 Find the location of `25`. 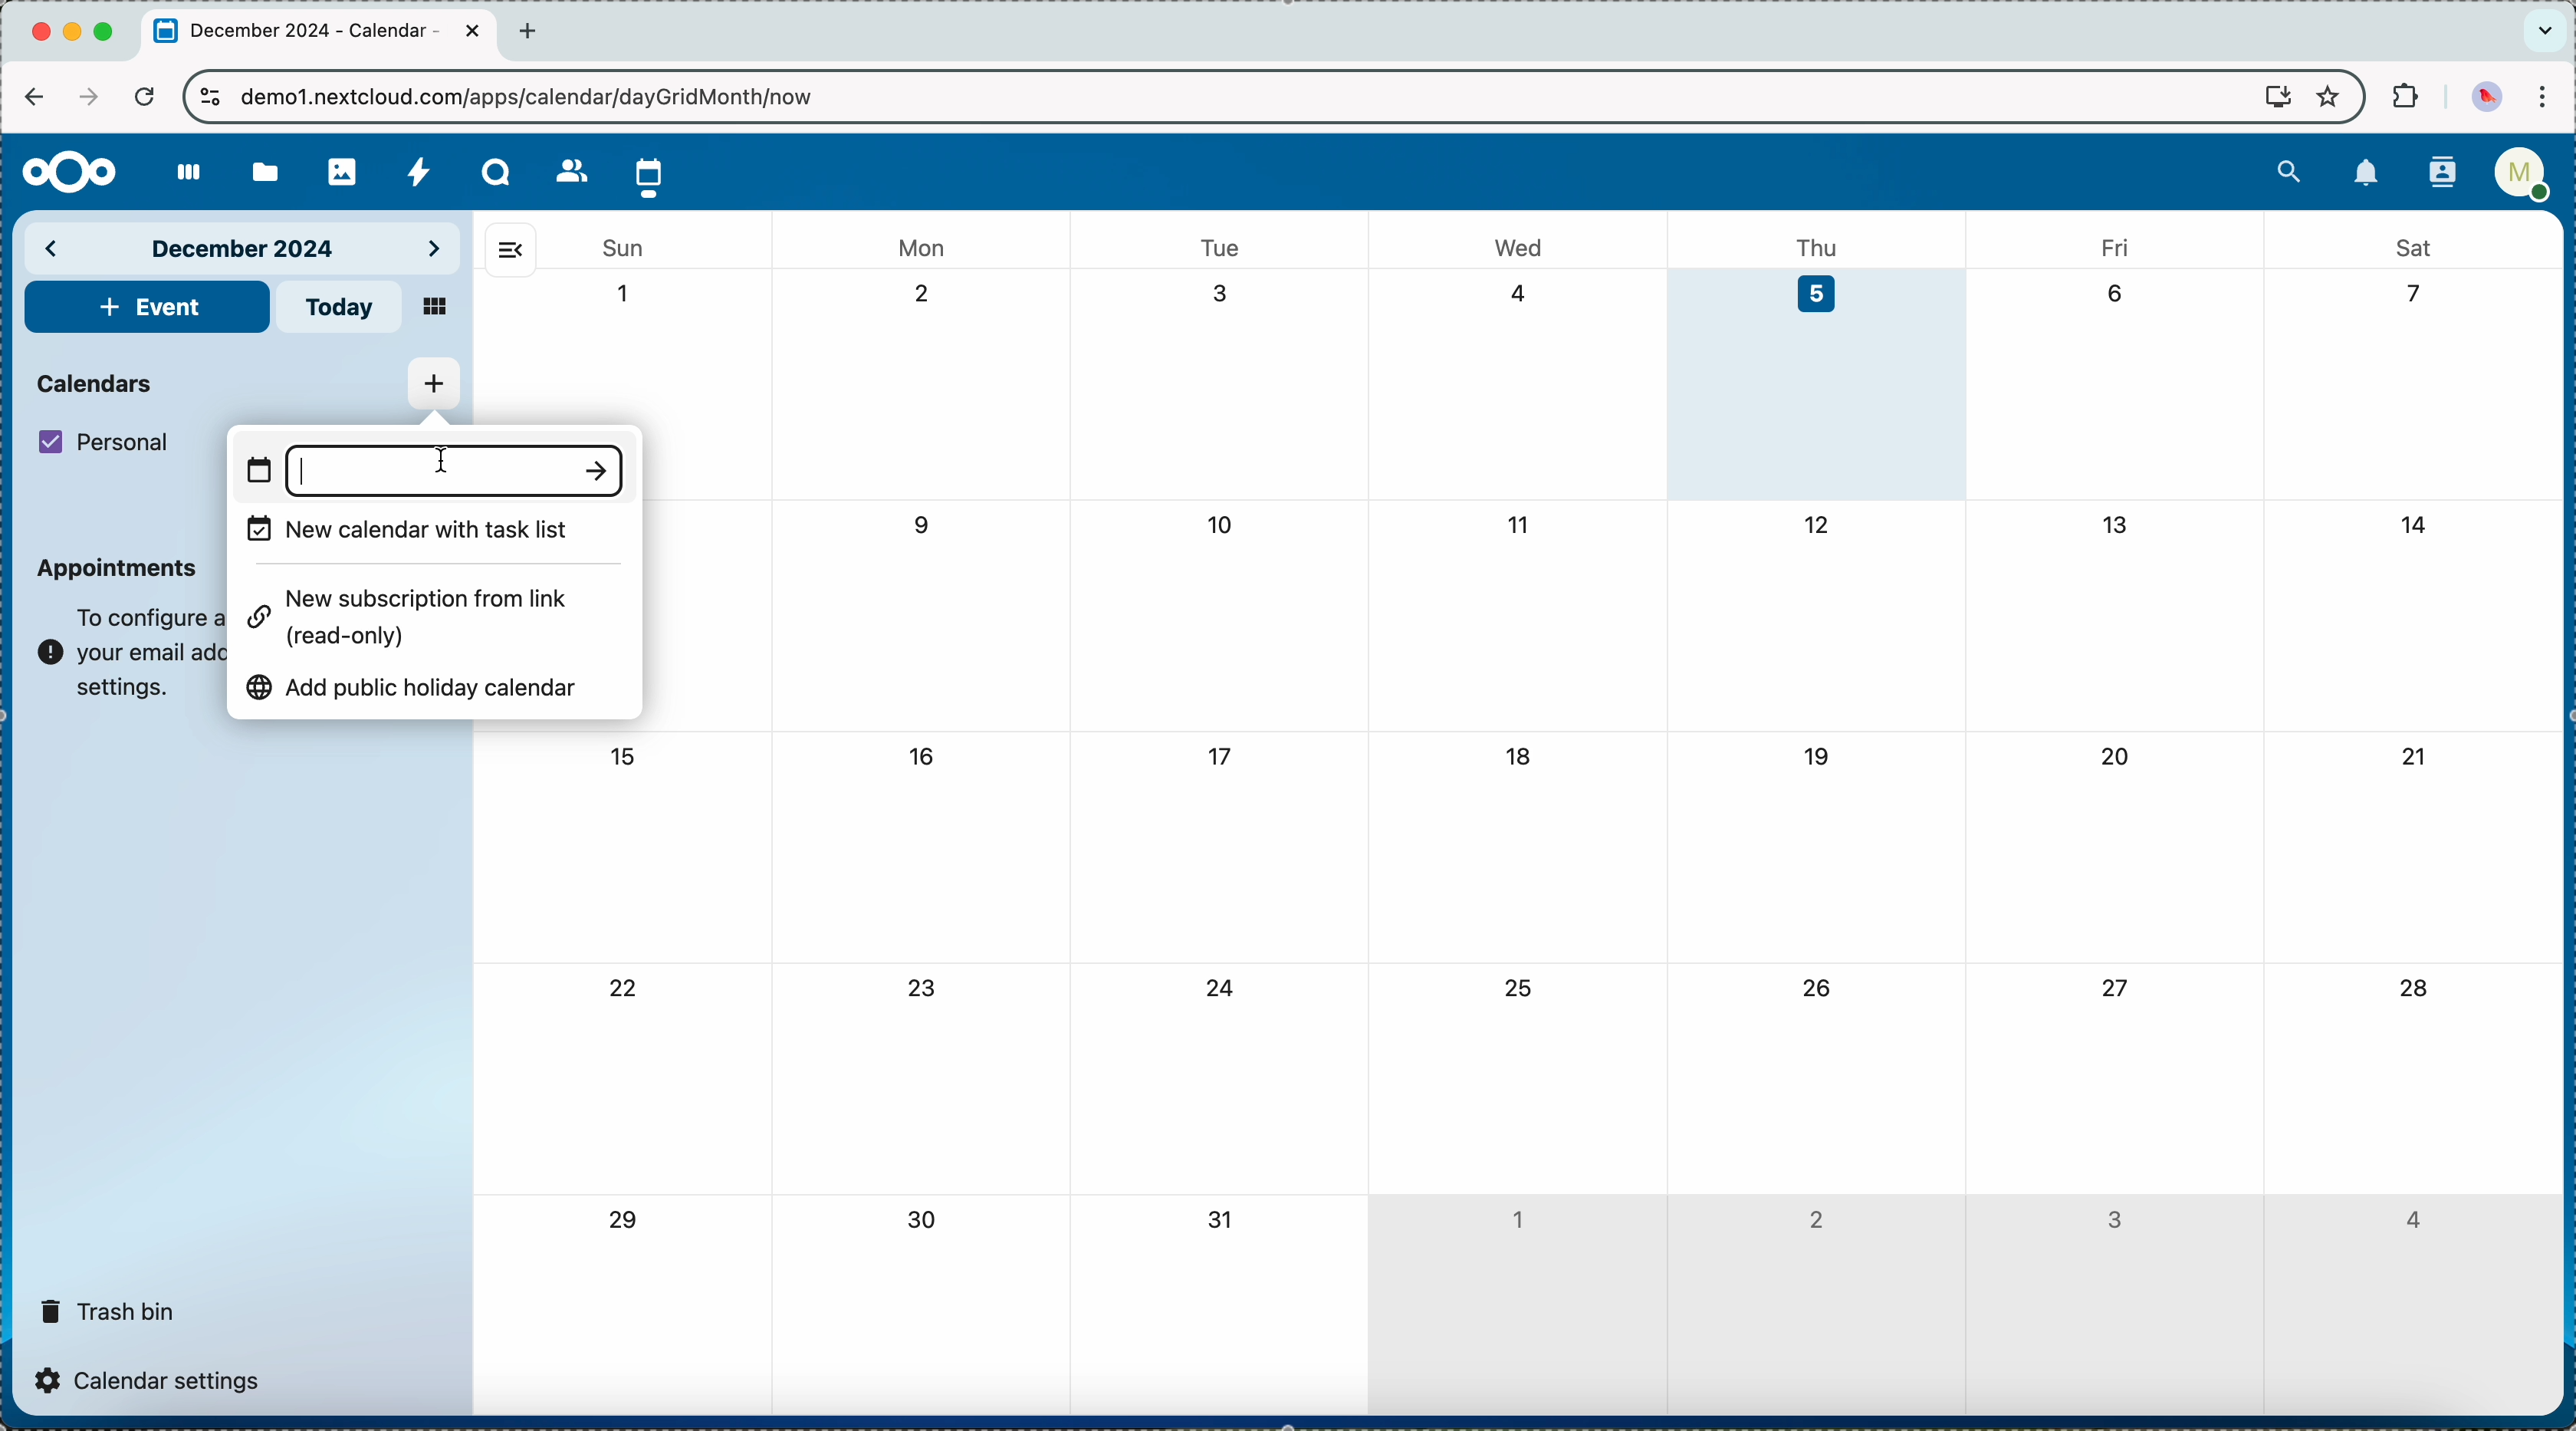

25 is located at coordinates (1515, 987).